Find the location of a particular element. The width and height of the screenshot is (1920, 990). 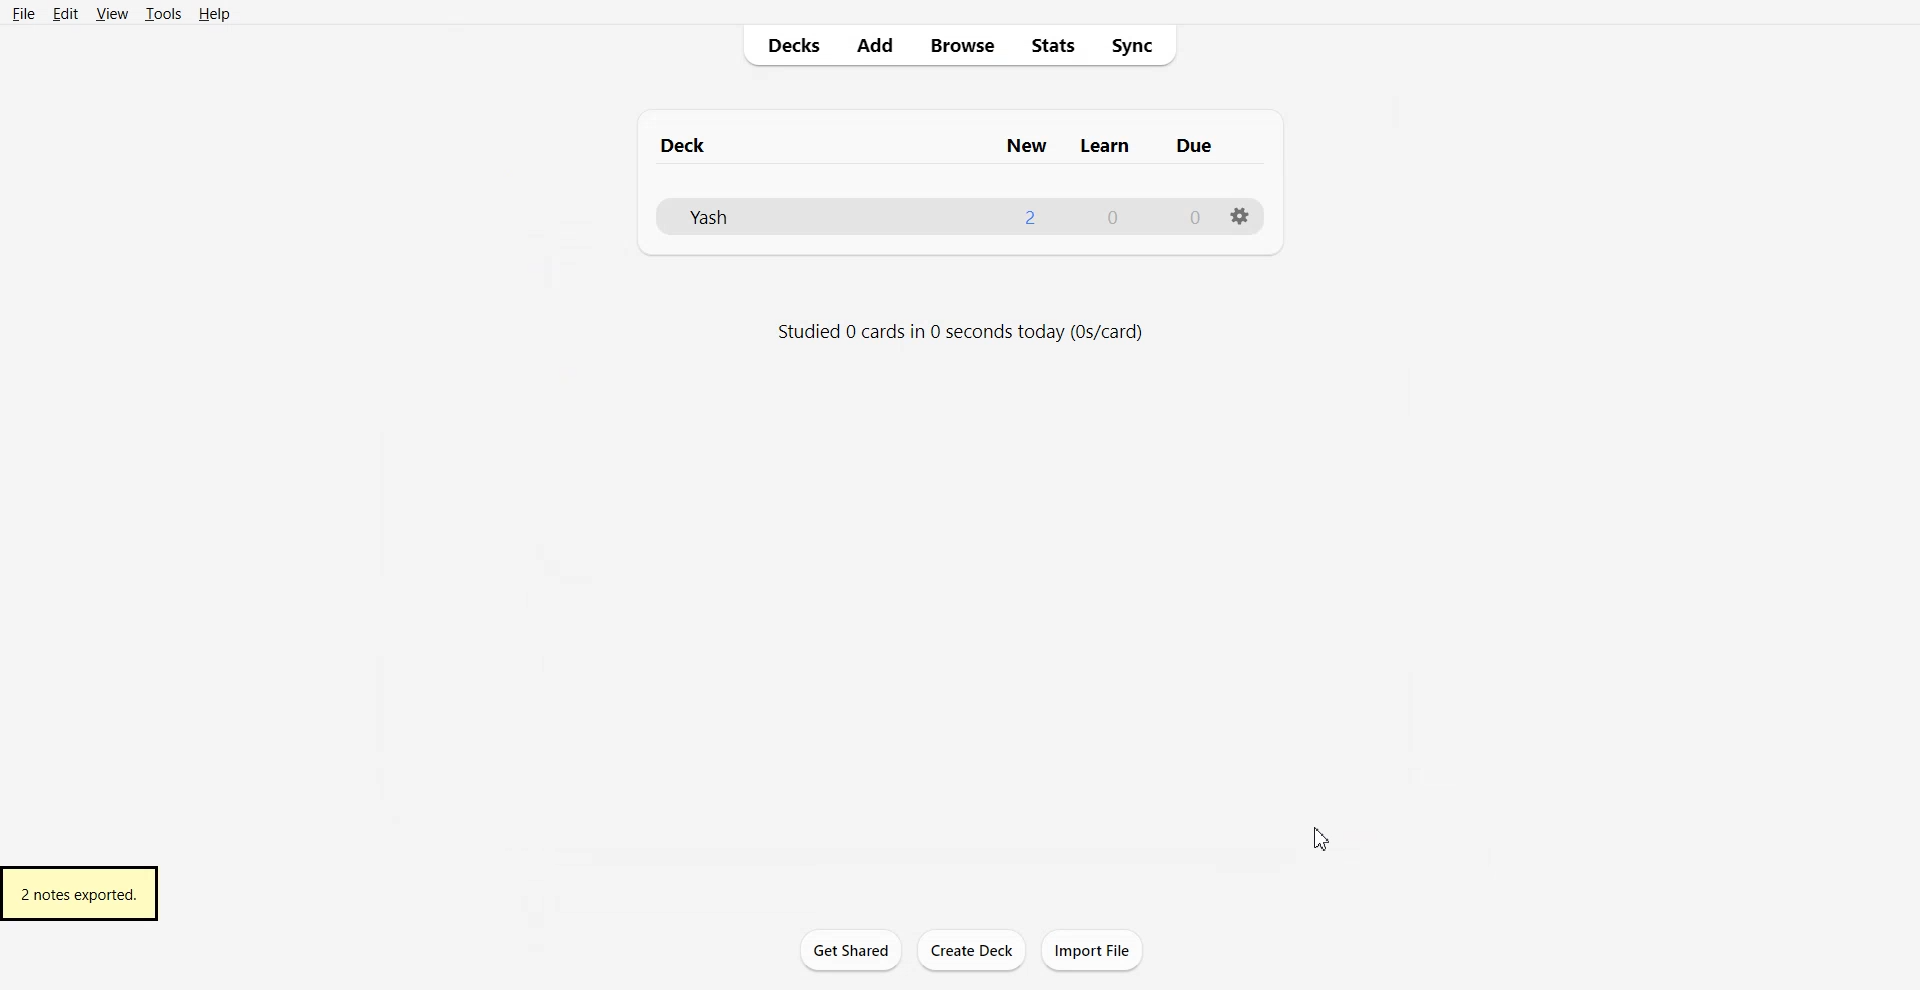

Stats is located at coordinates (1056, 45).